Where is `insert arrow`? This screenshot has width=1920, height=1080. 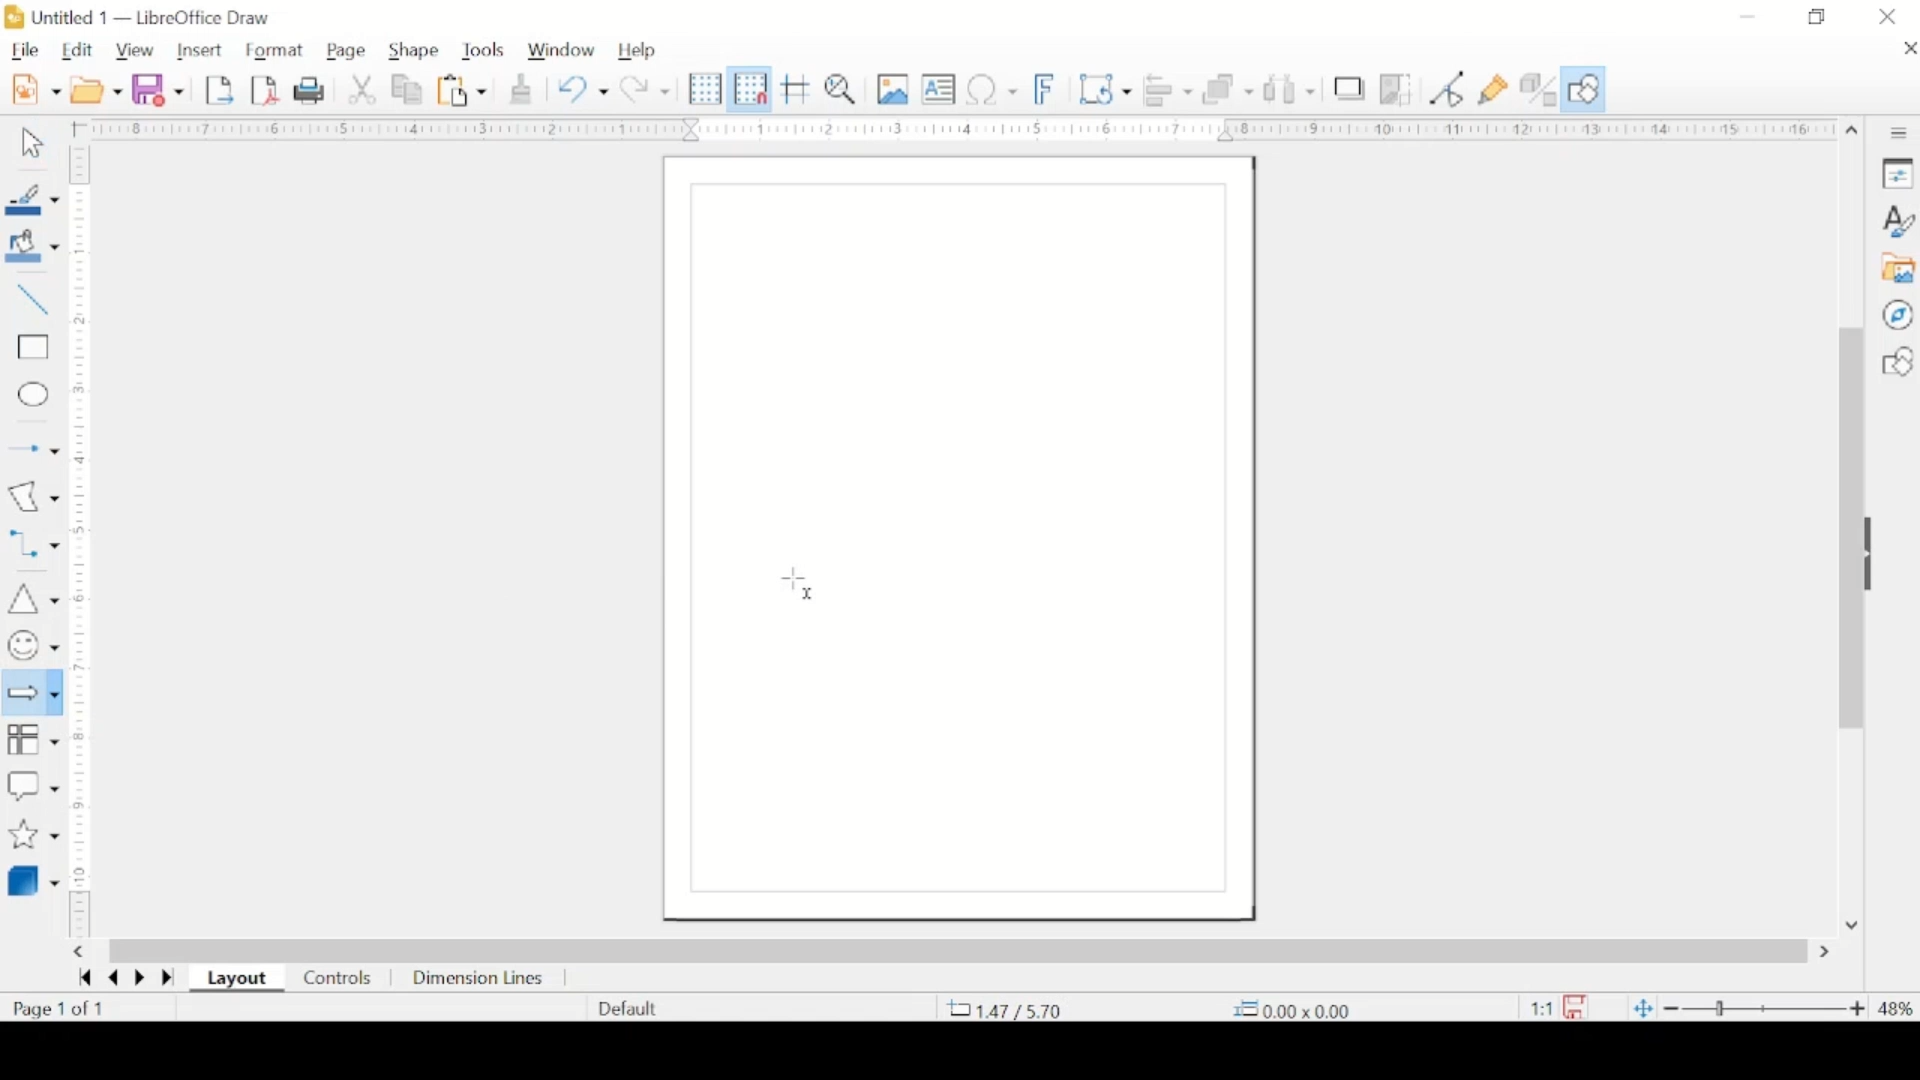
insert arrow is located at coordinates (31, 449).